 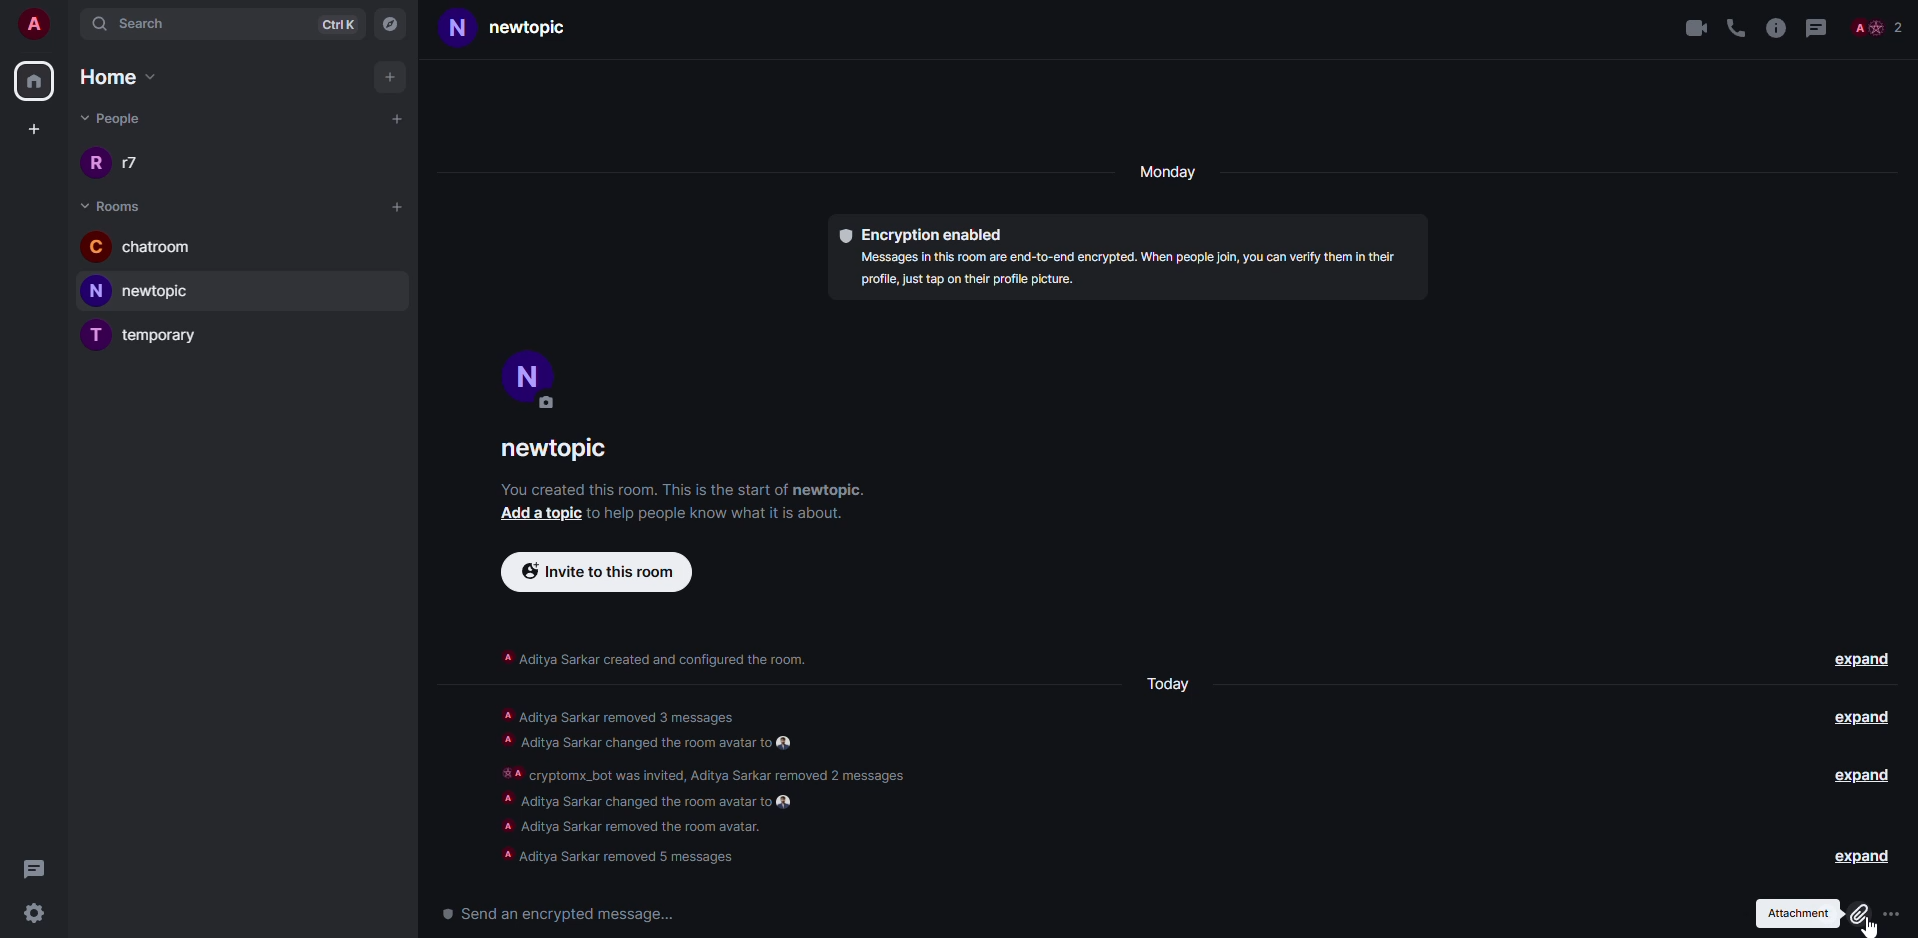 What do you see at coordinates (1136, 267) in the screenshot?
I see `info` at bounding box center [1136, 267].